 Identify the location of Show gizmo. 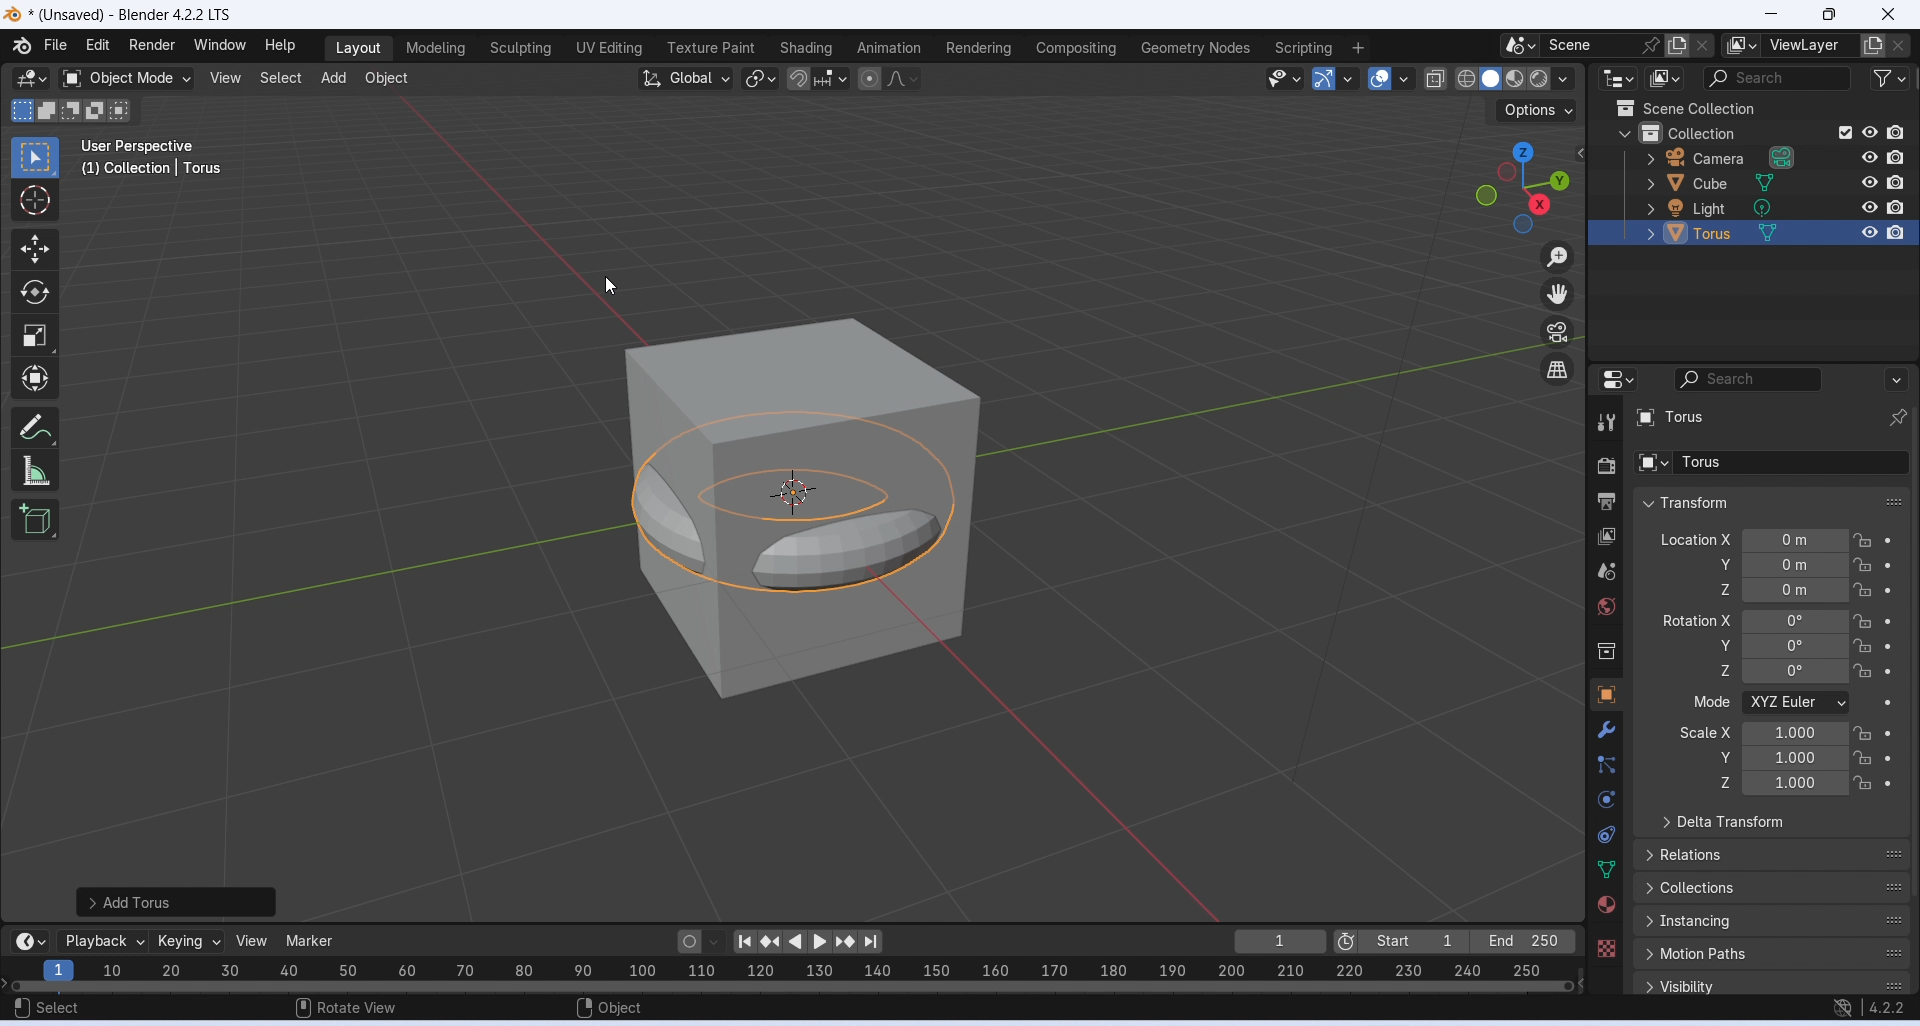
(1333, 80).